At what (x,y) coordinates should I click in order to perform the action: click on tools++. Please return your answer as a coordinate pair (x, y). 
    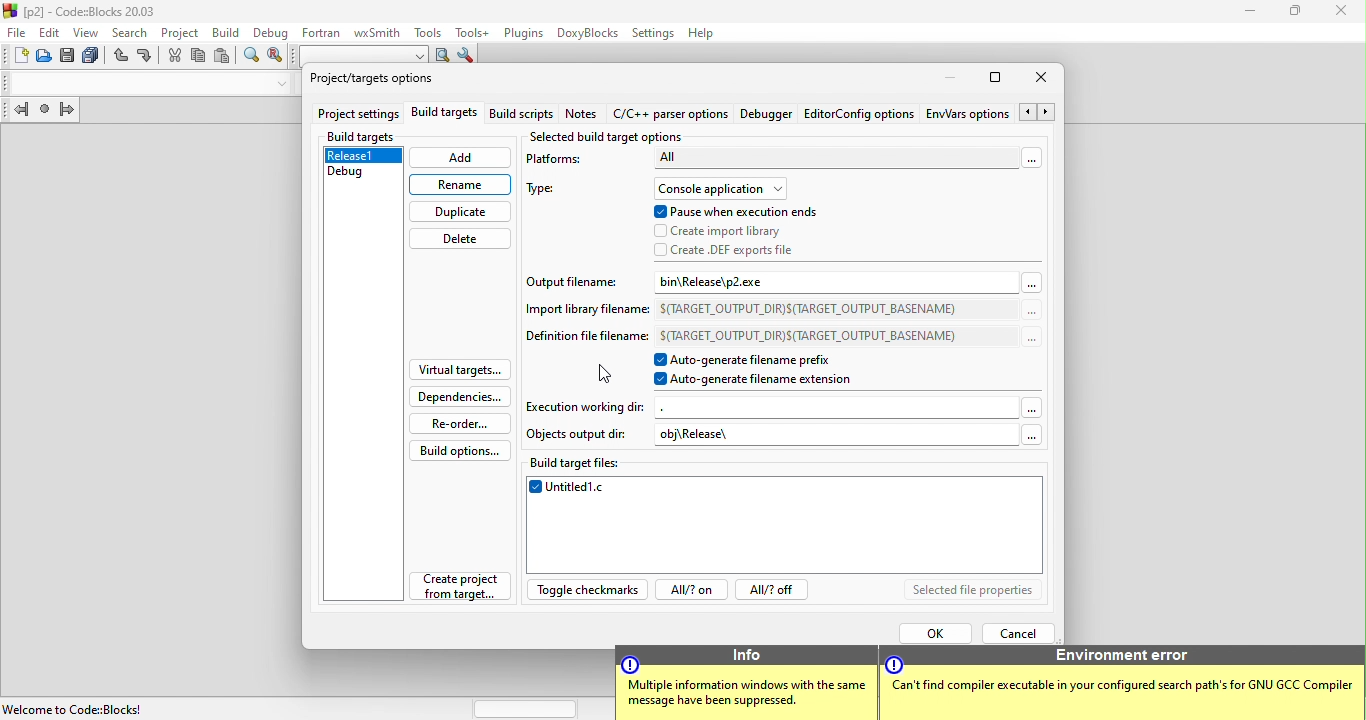
    Looking at the image, I should click on (473, 32).